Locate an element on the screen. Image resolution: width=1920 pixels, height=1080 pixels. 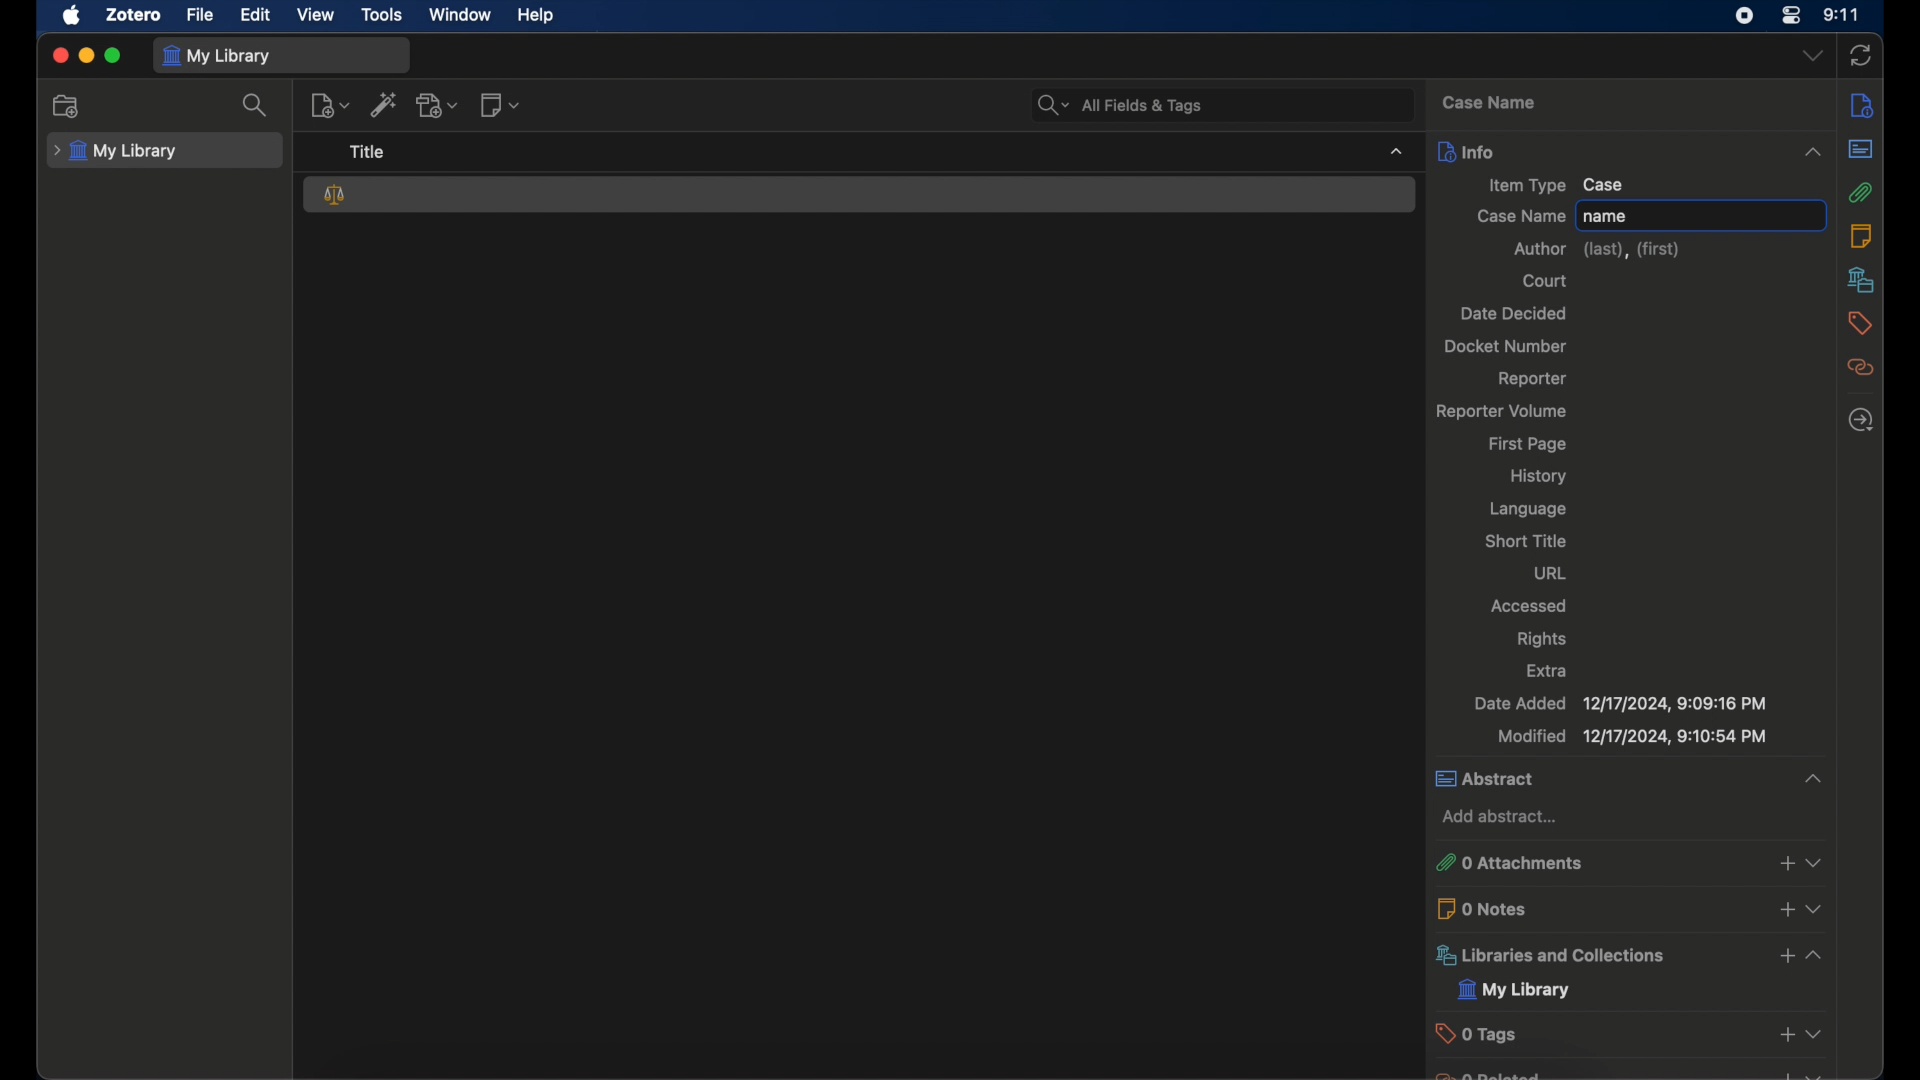
abstract is located at coordinates (1631, 778).